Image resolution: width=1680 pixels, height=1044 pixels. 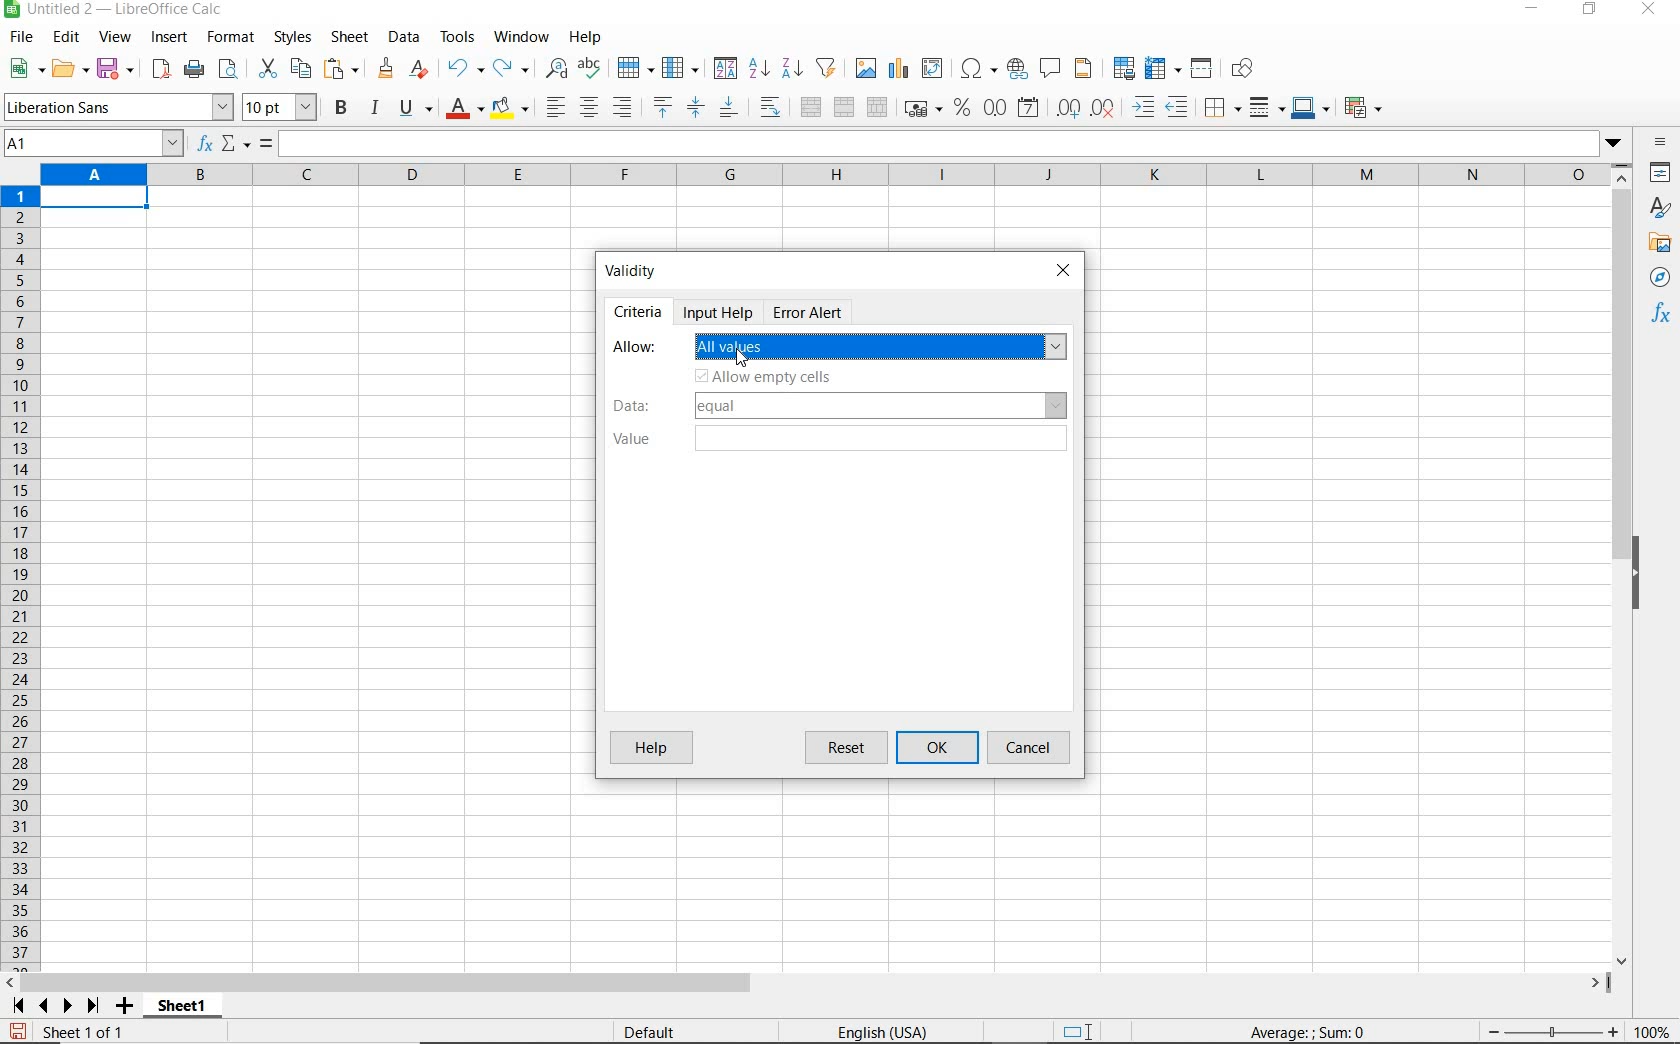 What do you see at coordinates (922, 106) in the screenshot?
I see `format as currency` at bounding box center [922, 106].